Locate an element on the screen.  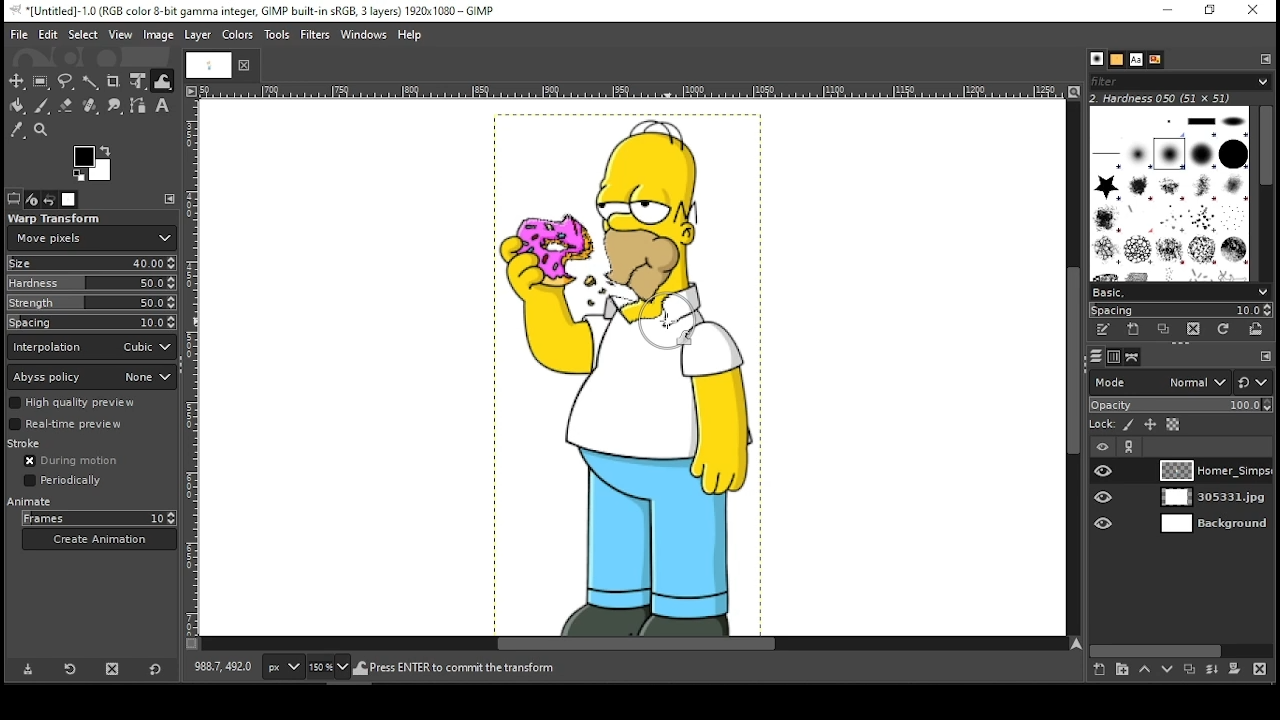
scroll bar is located at coordinates (1179, 650).